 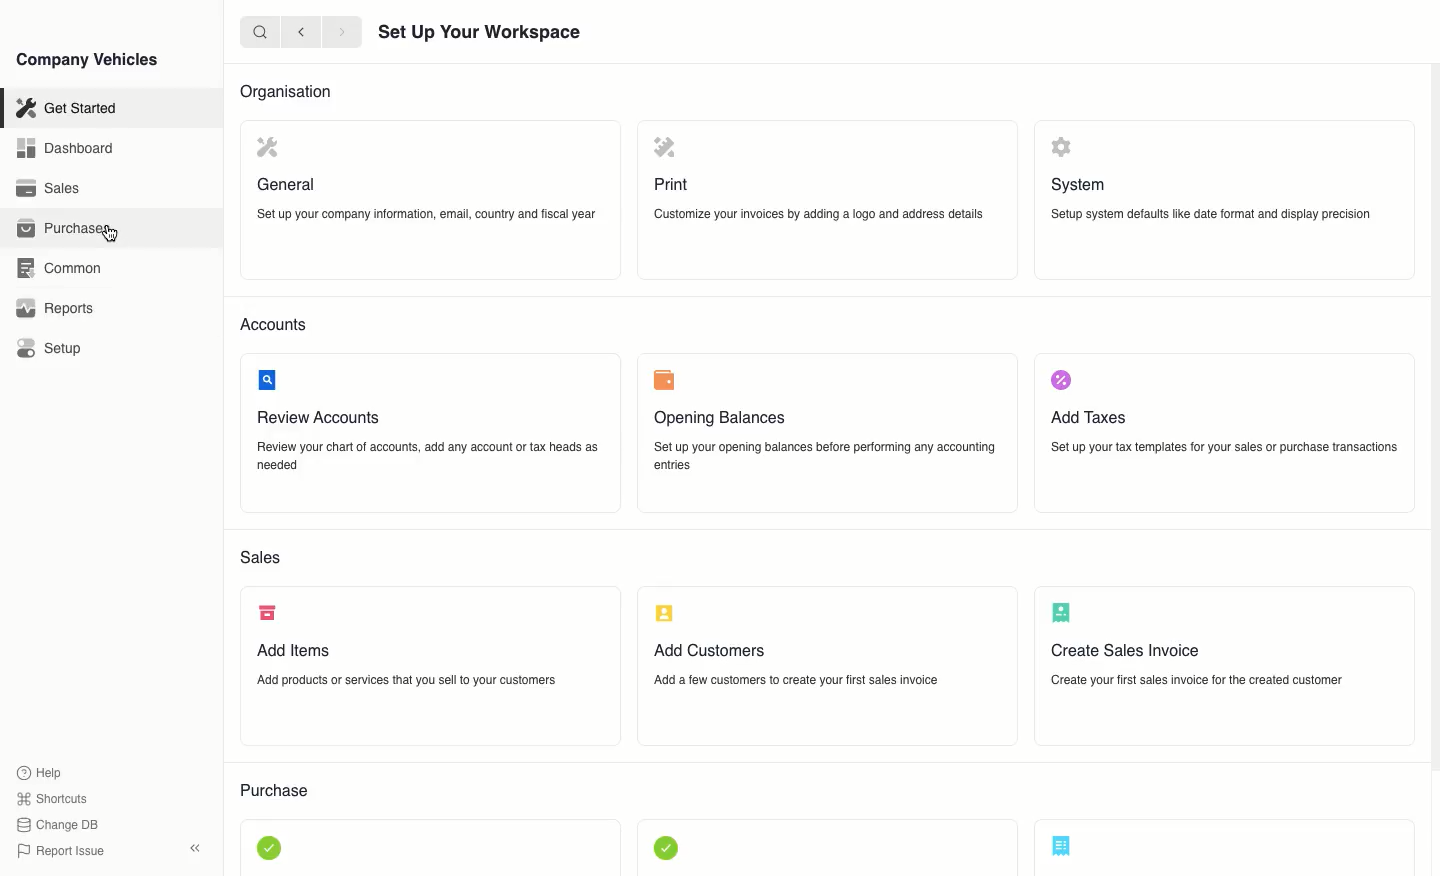 What do you see at coordinates (269, 379) in the screenshot?
I see `icon` at bounding box center [269, 379].